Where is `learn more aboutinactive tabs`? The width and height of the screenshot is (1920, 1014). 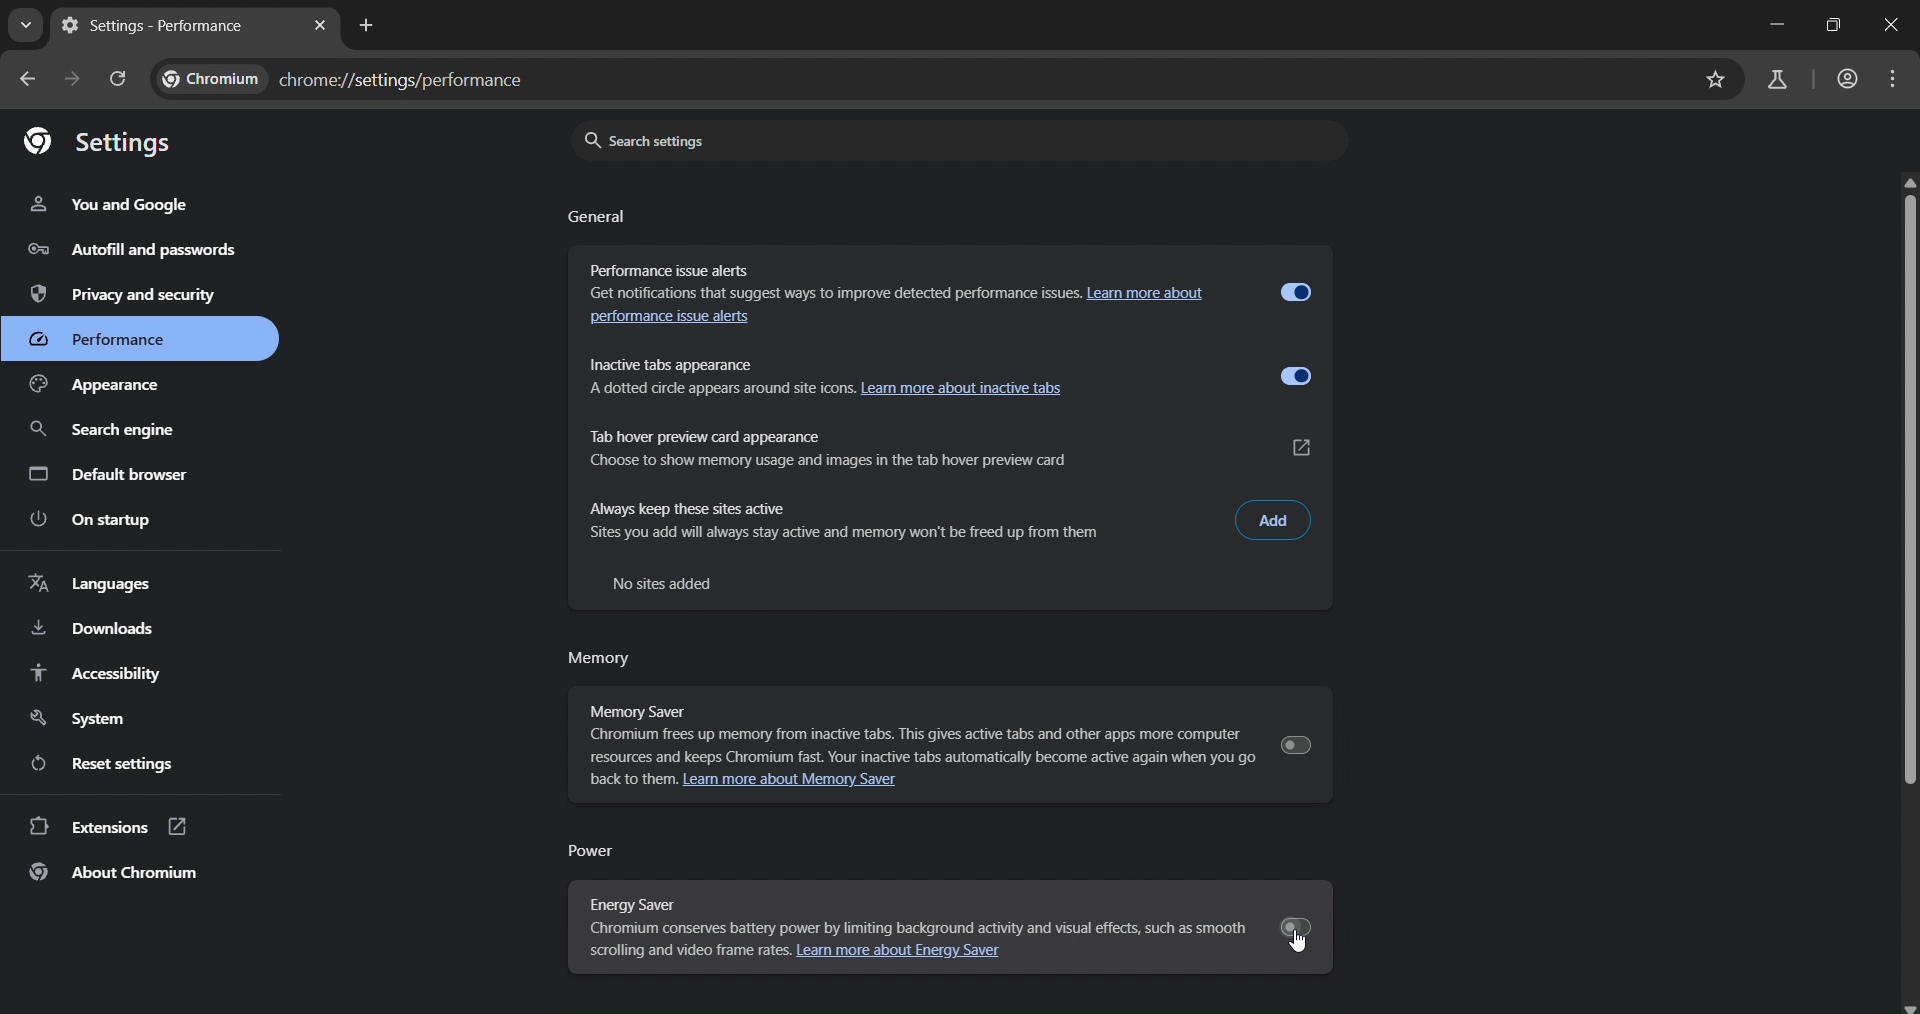 learn more aboutinactive tabs is located at coordinates (969, 389).